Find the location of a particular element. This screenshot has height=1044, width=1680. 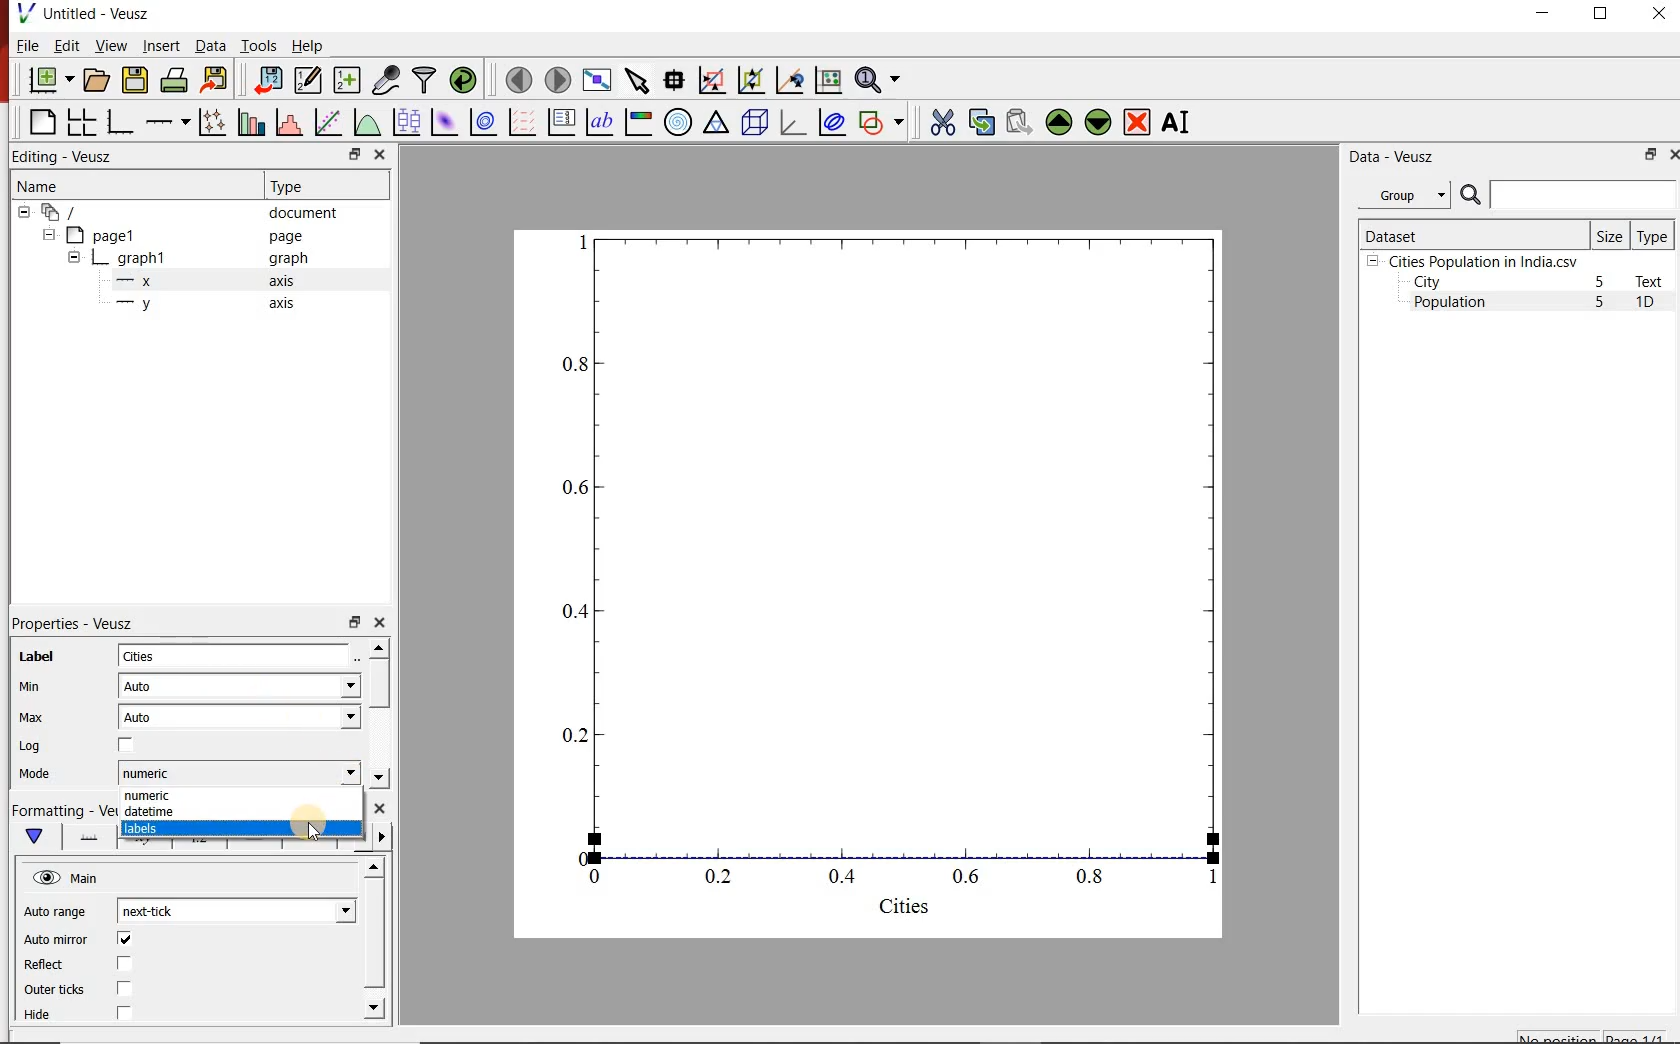

check/uncheck is located at coordinates (123, 1016).